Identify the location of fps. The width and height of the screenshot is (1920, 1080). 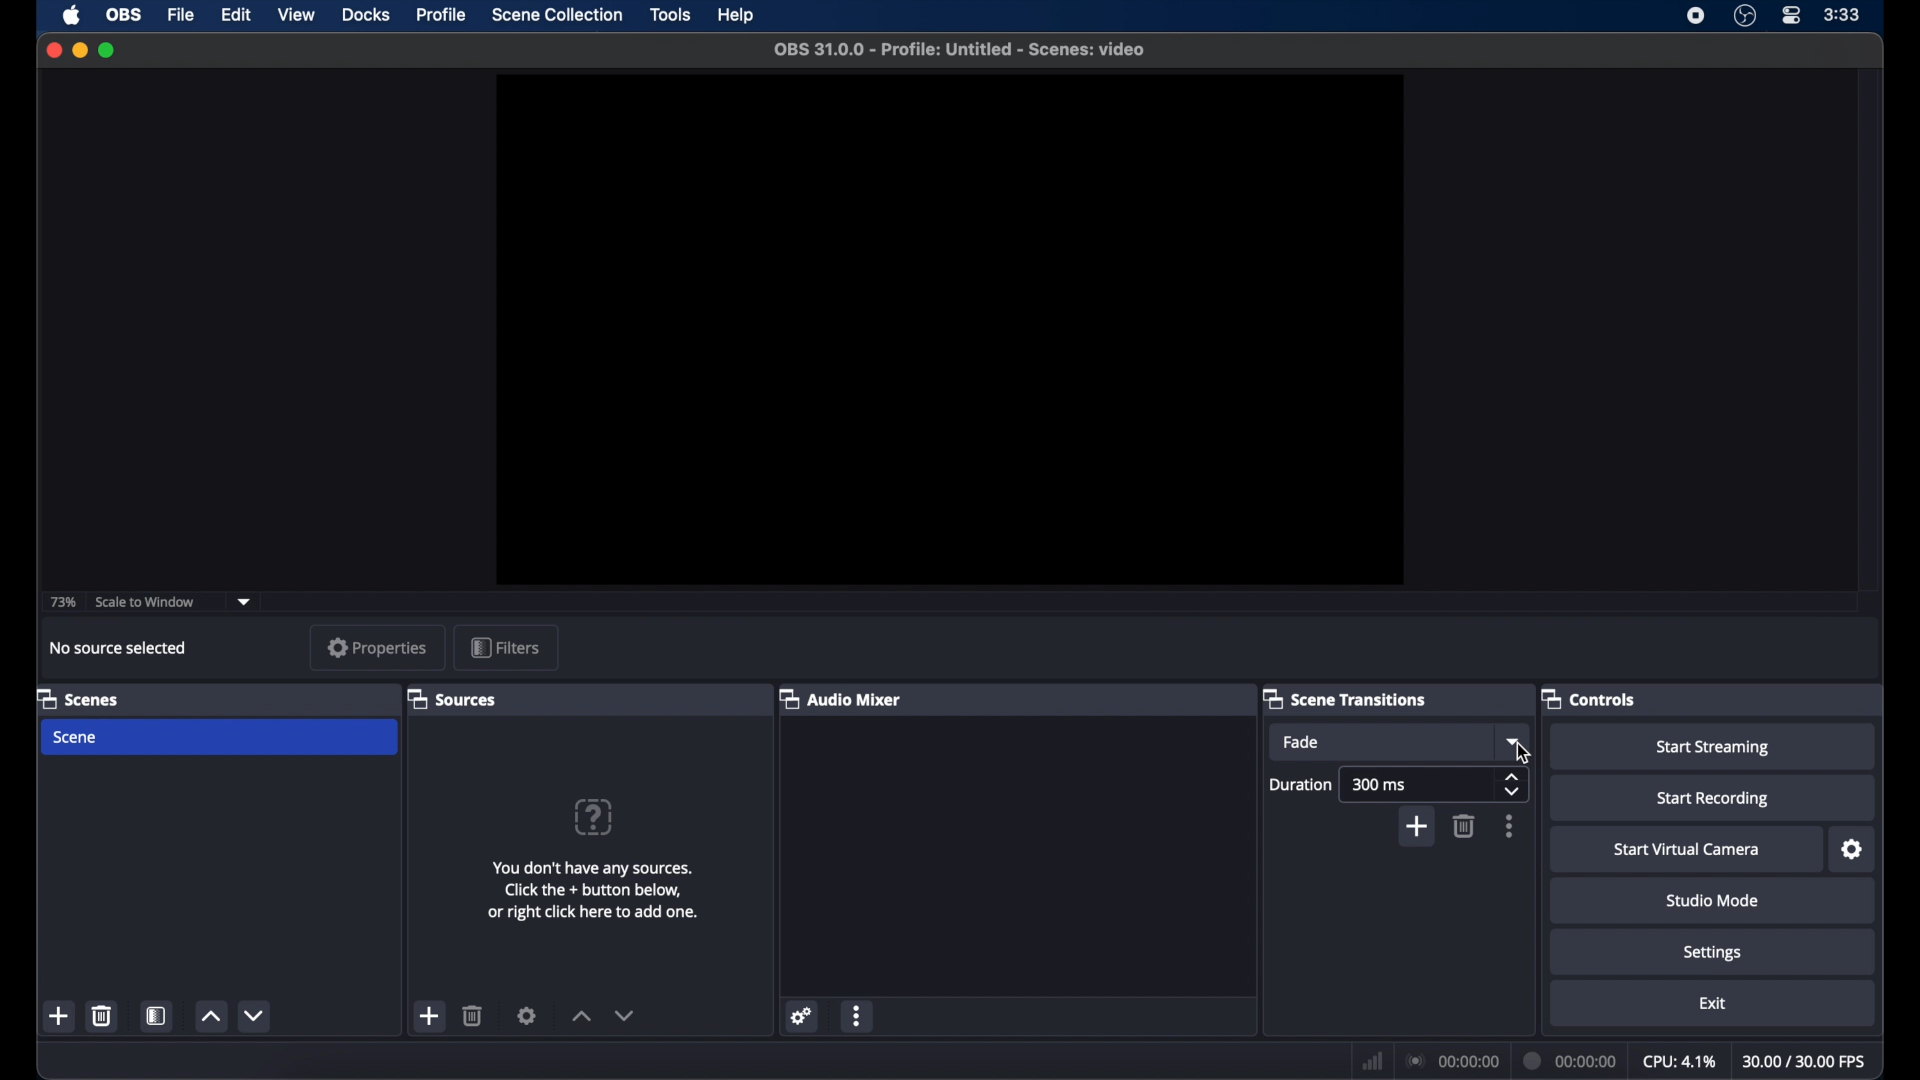
(1806, 1061).